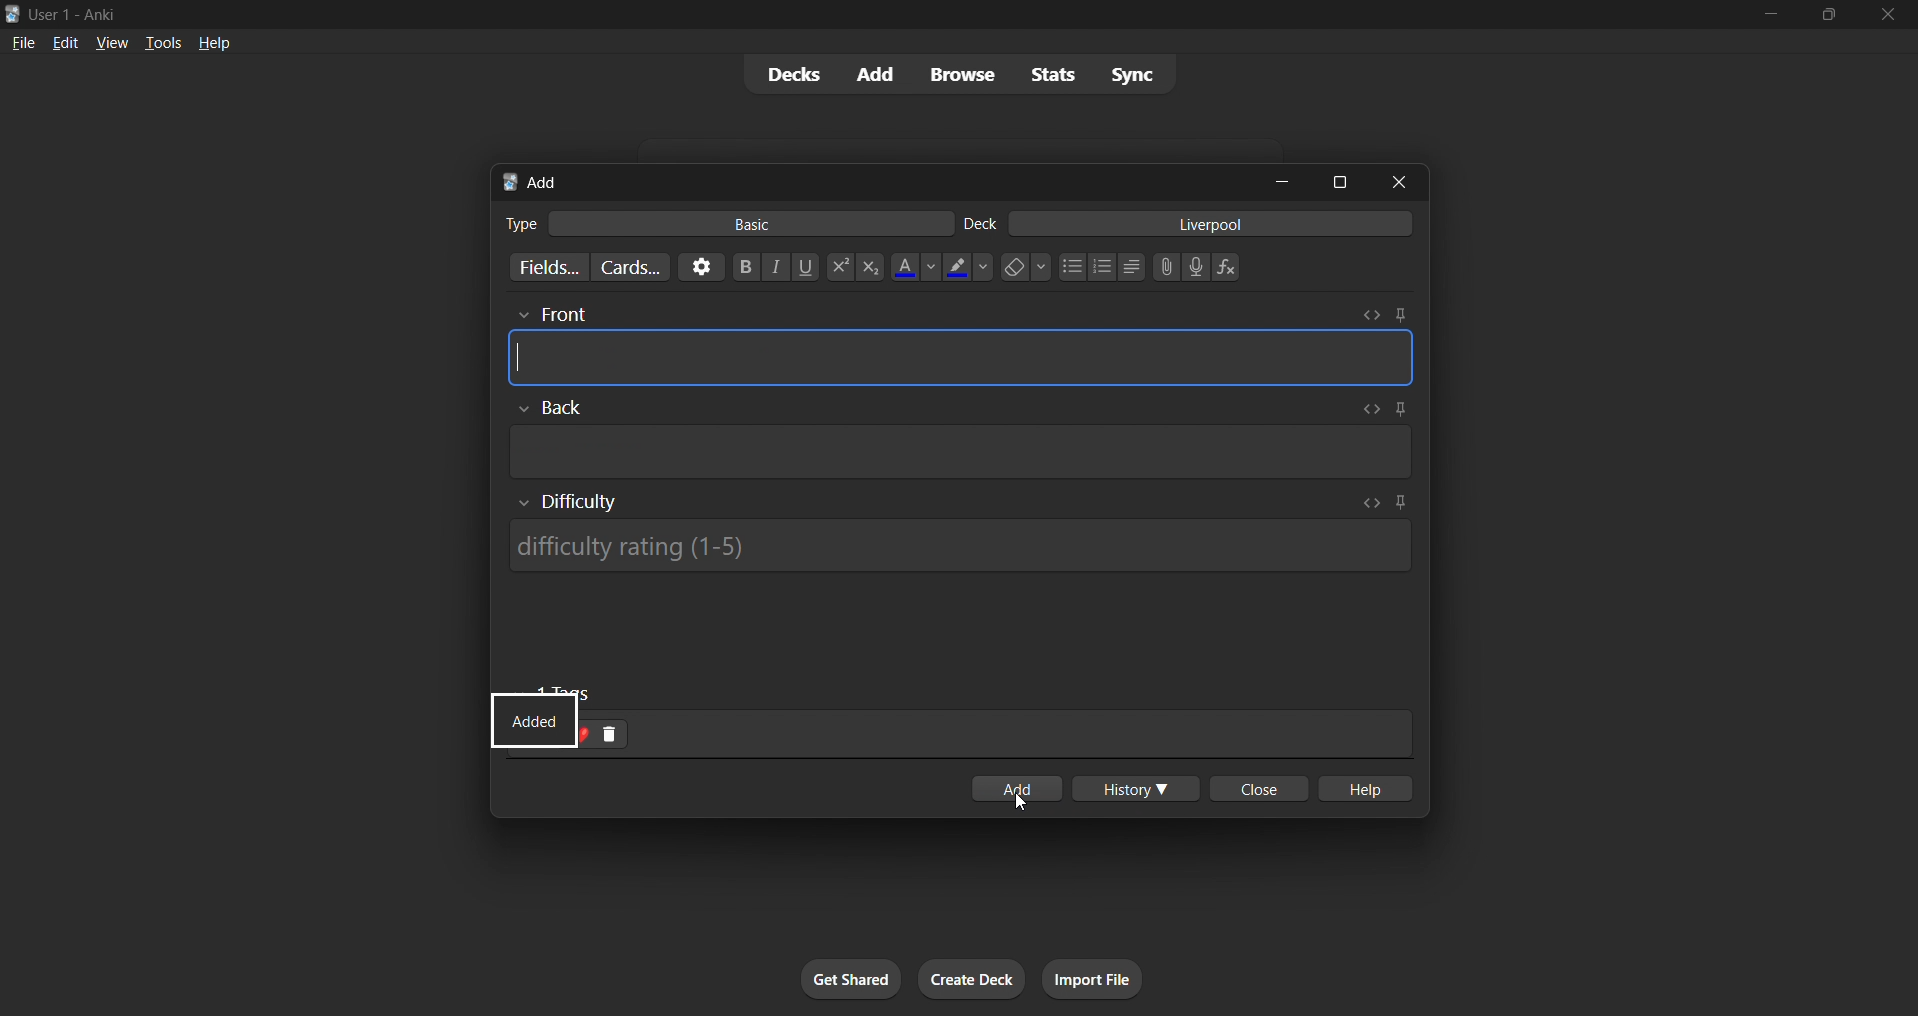 This screenshot has height=1016, width=1918. What do you see at coordinates (968, 266) in the screenshot?
I see `text highlight color` at bounding box center [968, 266].